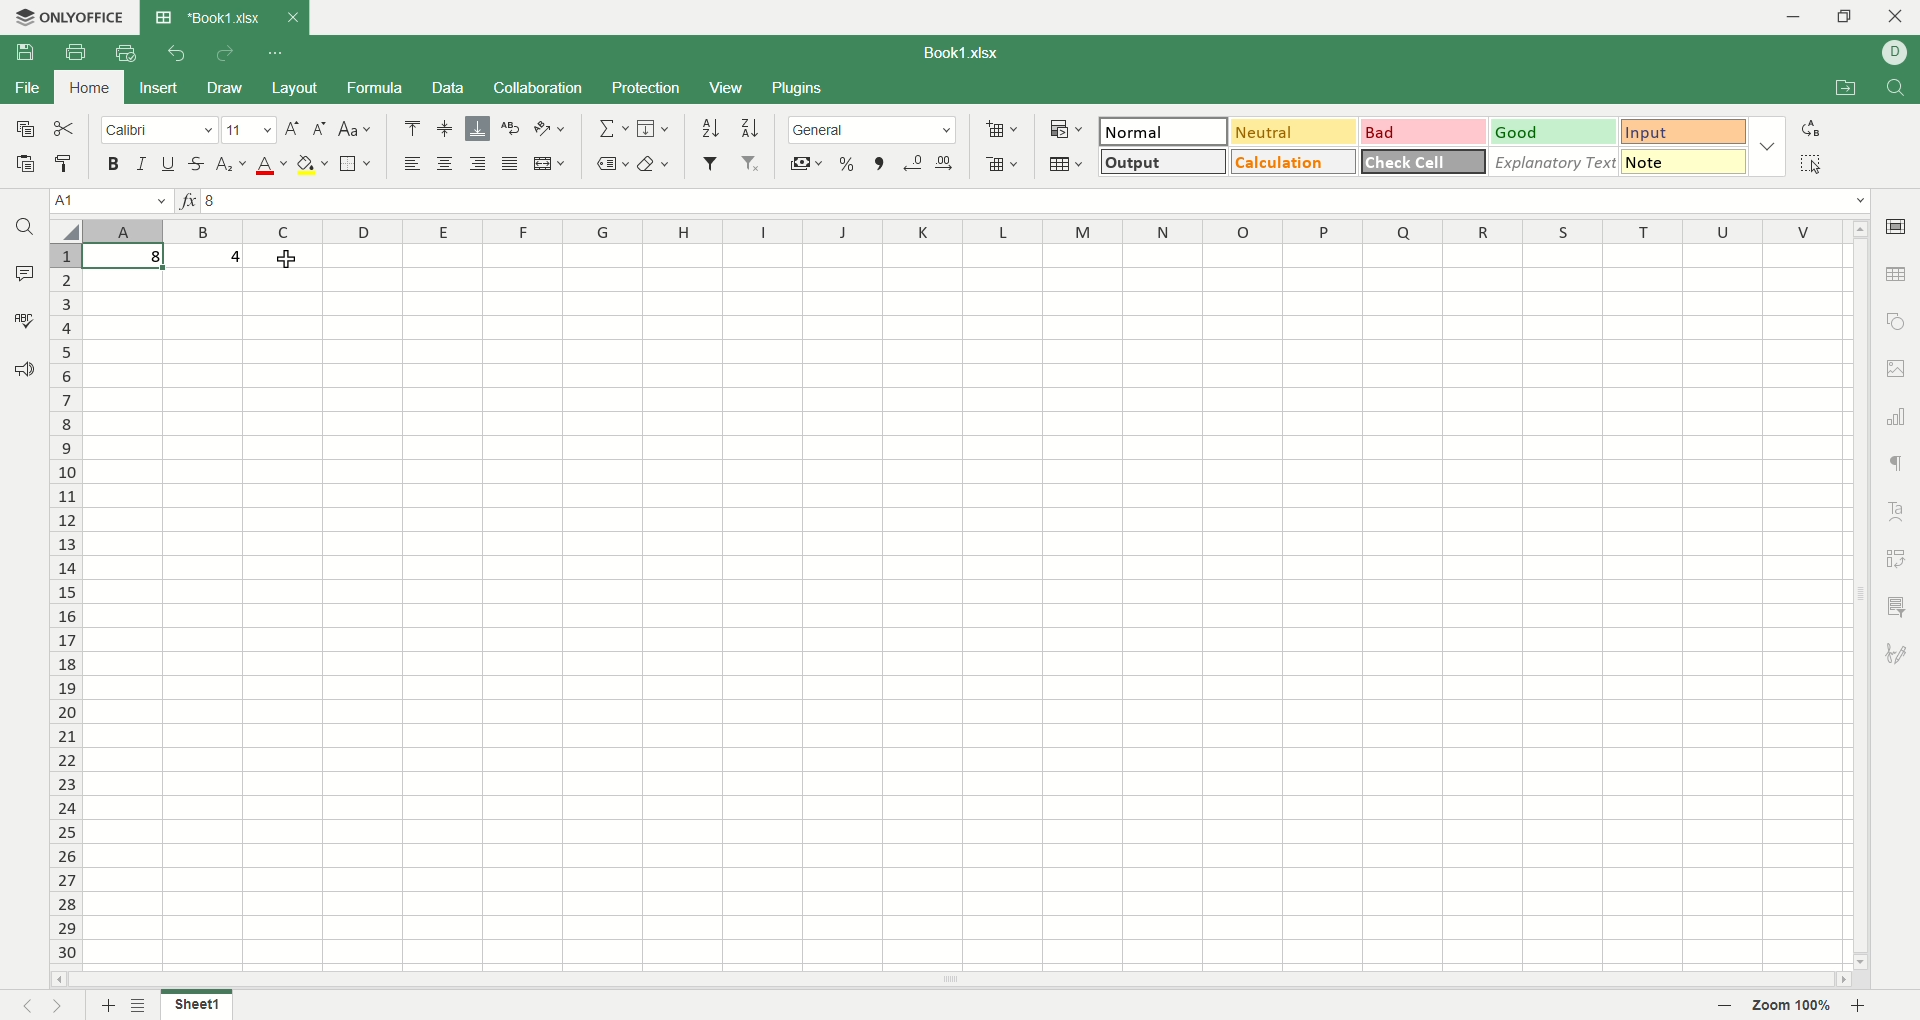 The image size is (1920, 1020). I want to click on input, so click(1683, 131).